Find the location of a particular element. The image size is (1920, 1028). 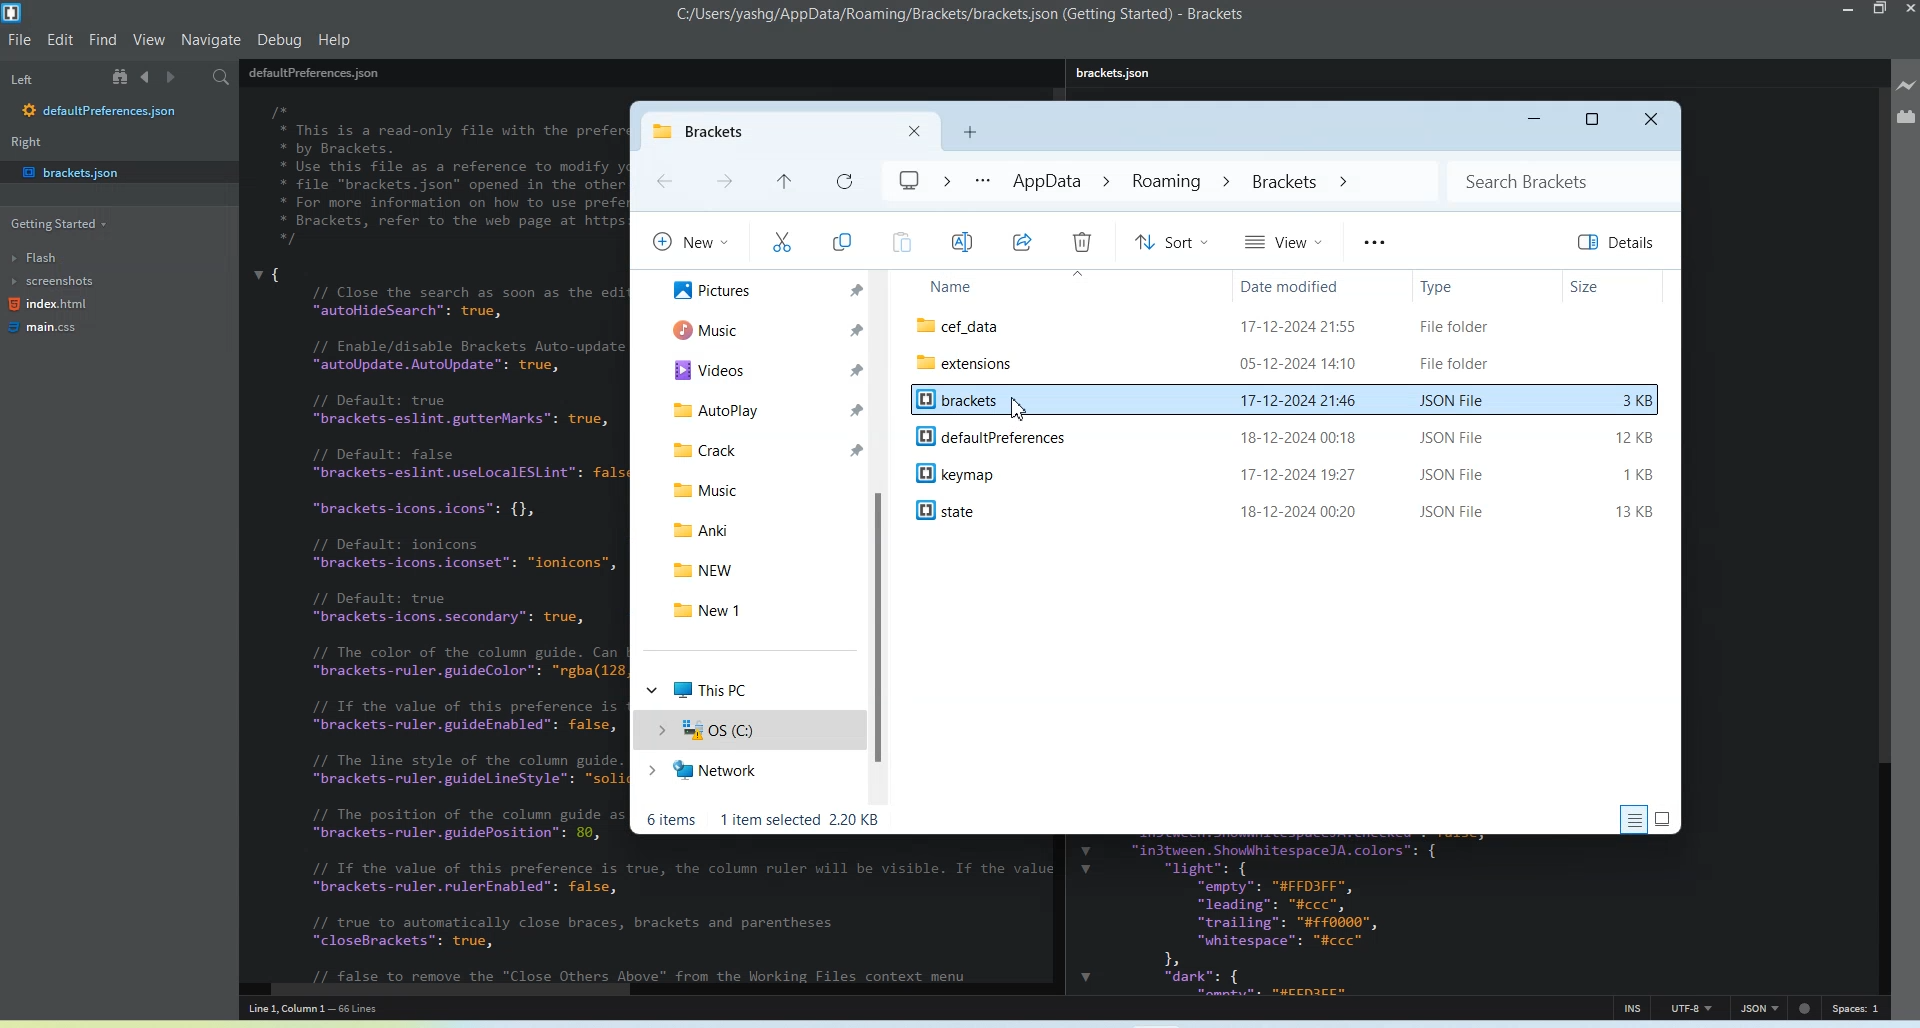

Minimize is located at coordinates (1851, 10).